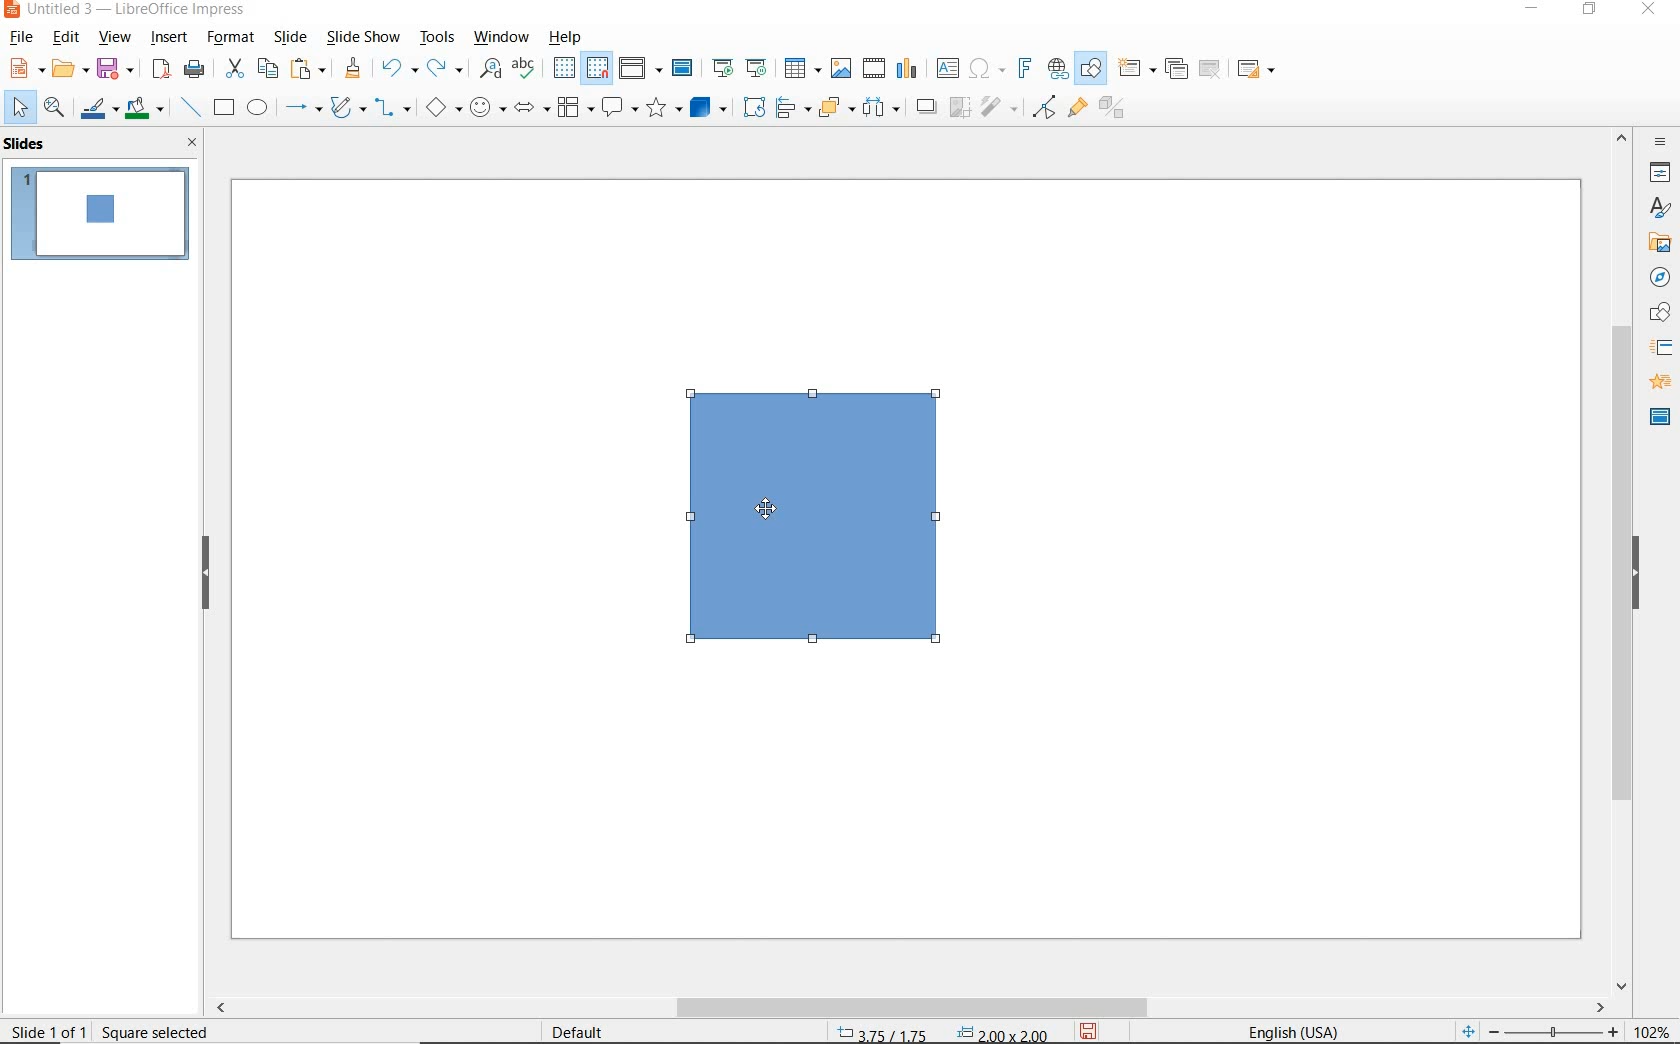 The width and height of the screenshot is (1680, 1044). What do you see at coordinates (364, 38) in the screenshot?
I see `slide show` at bounding box center [364, 38].